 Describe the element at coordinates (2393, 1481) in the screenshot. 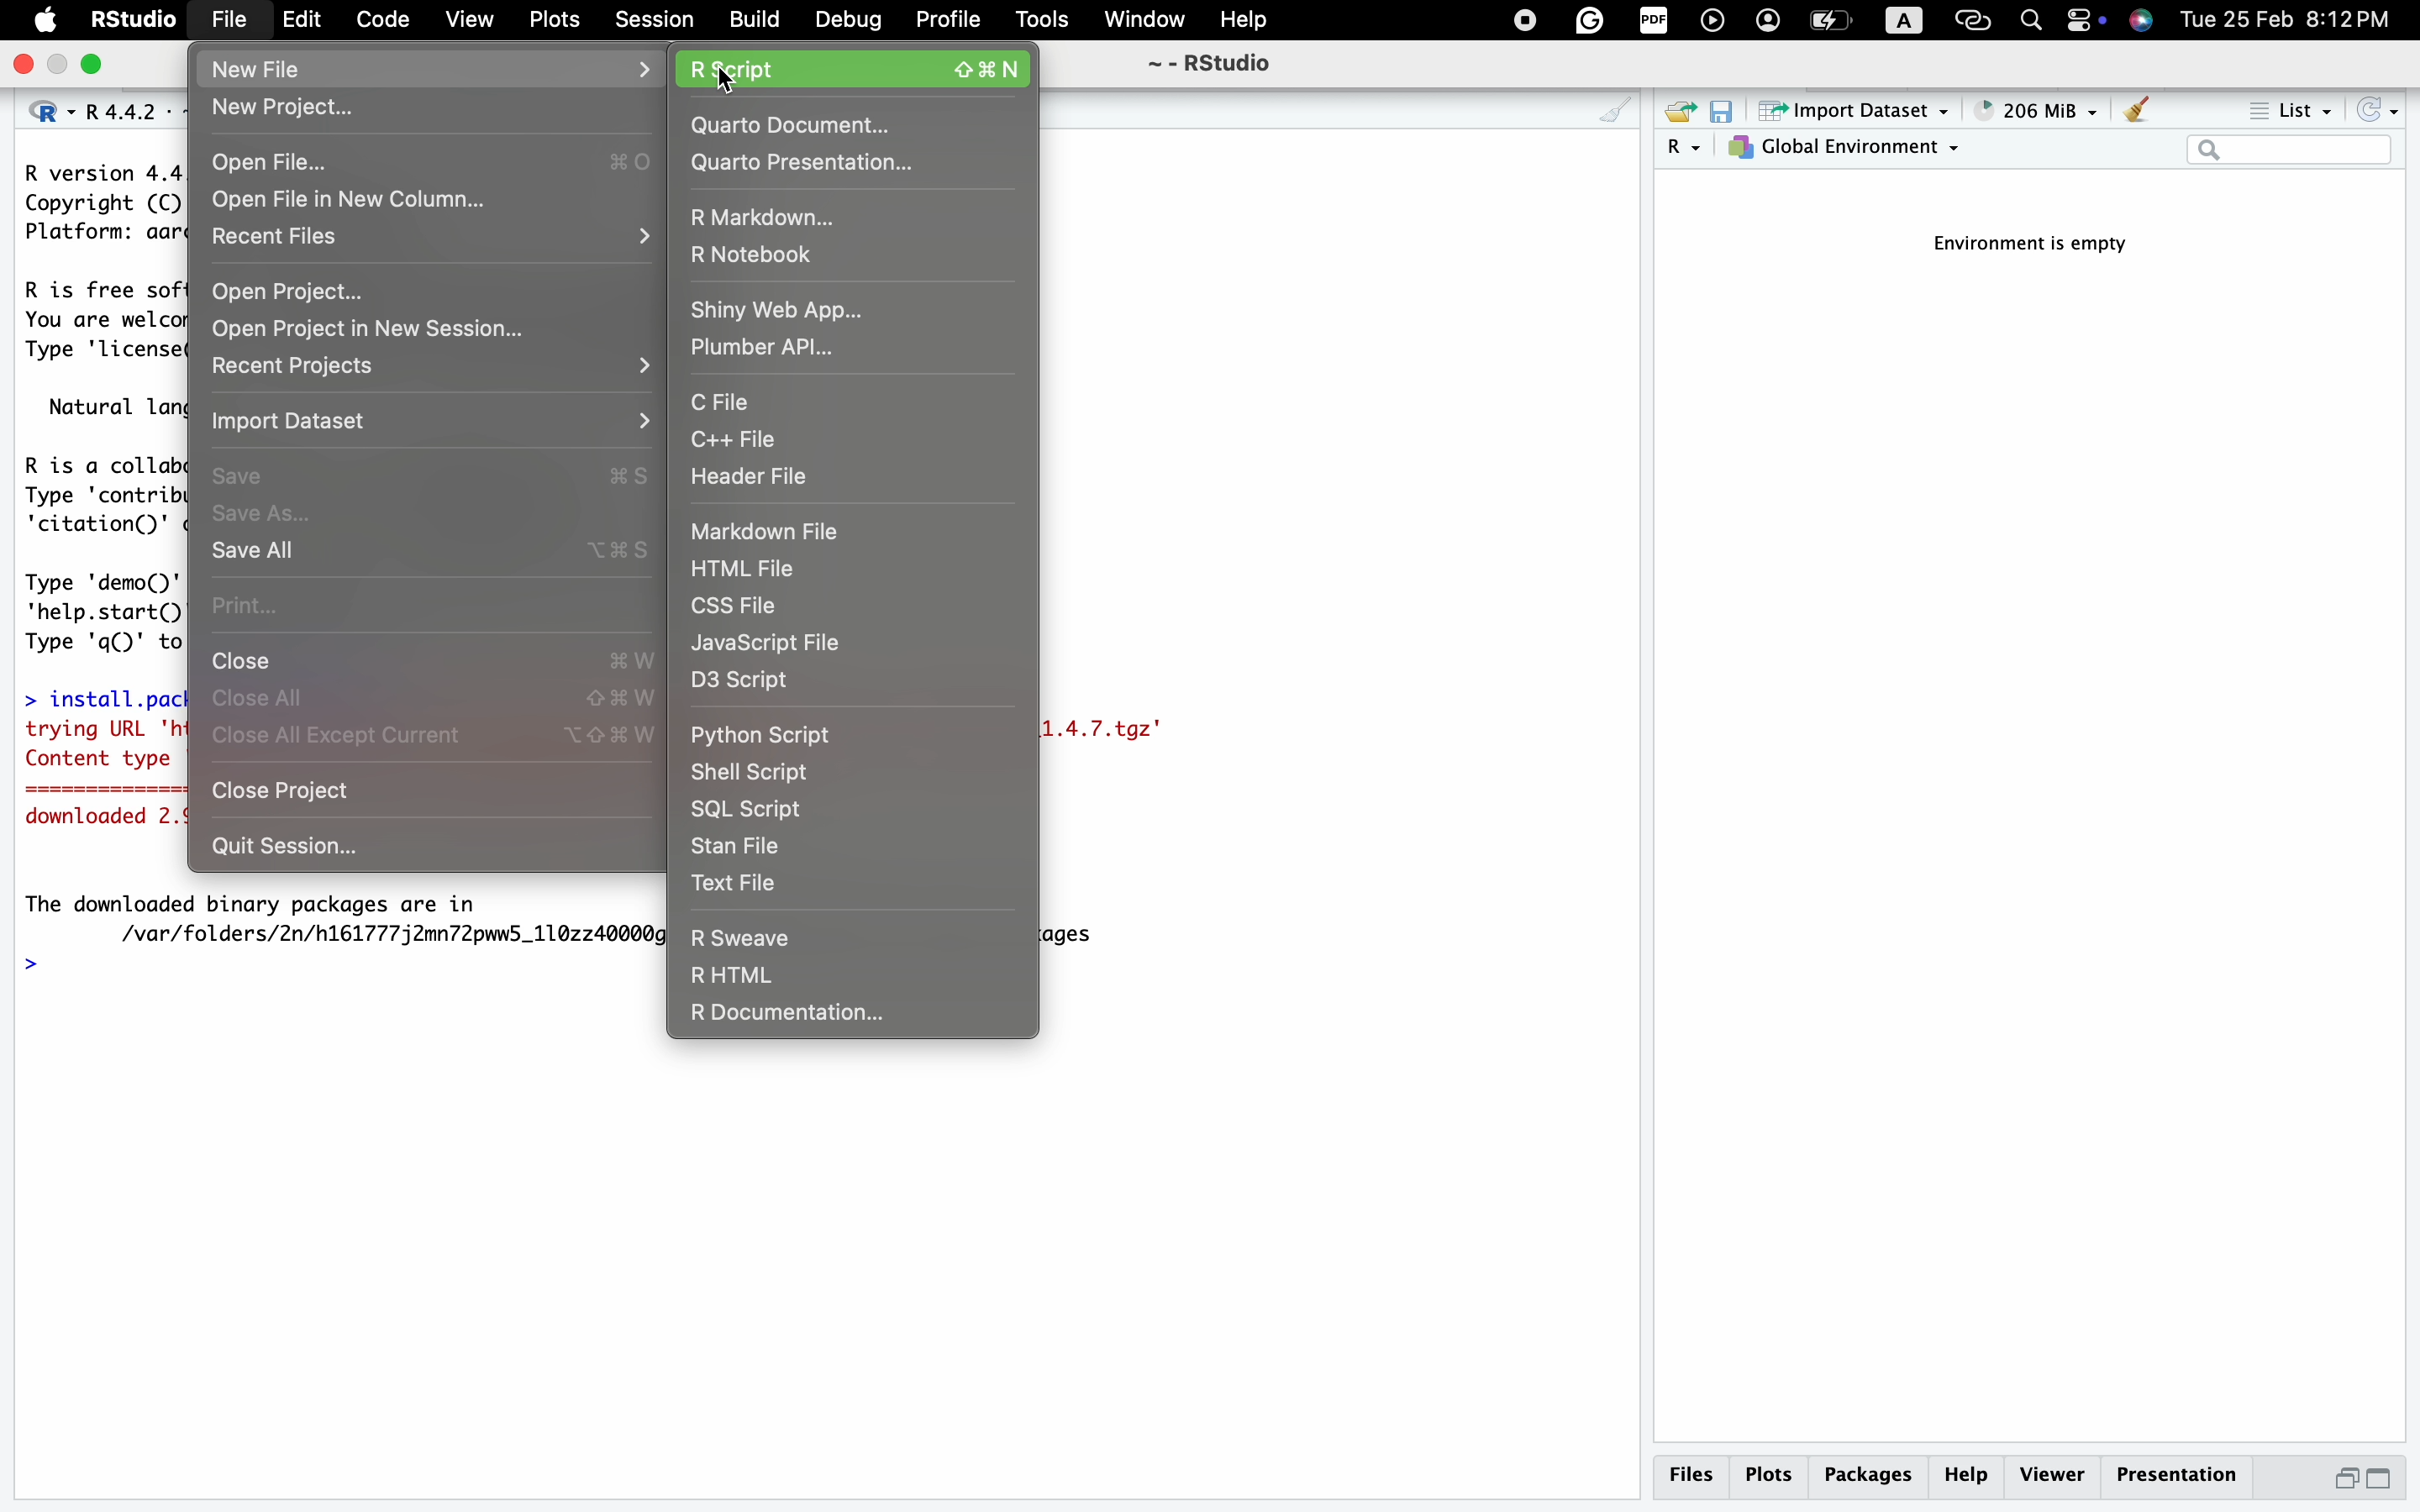

I see `maximize` at that location.